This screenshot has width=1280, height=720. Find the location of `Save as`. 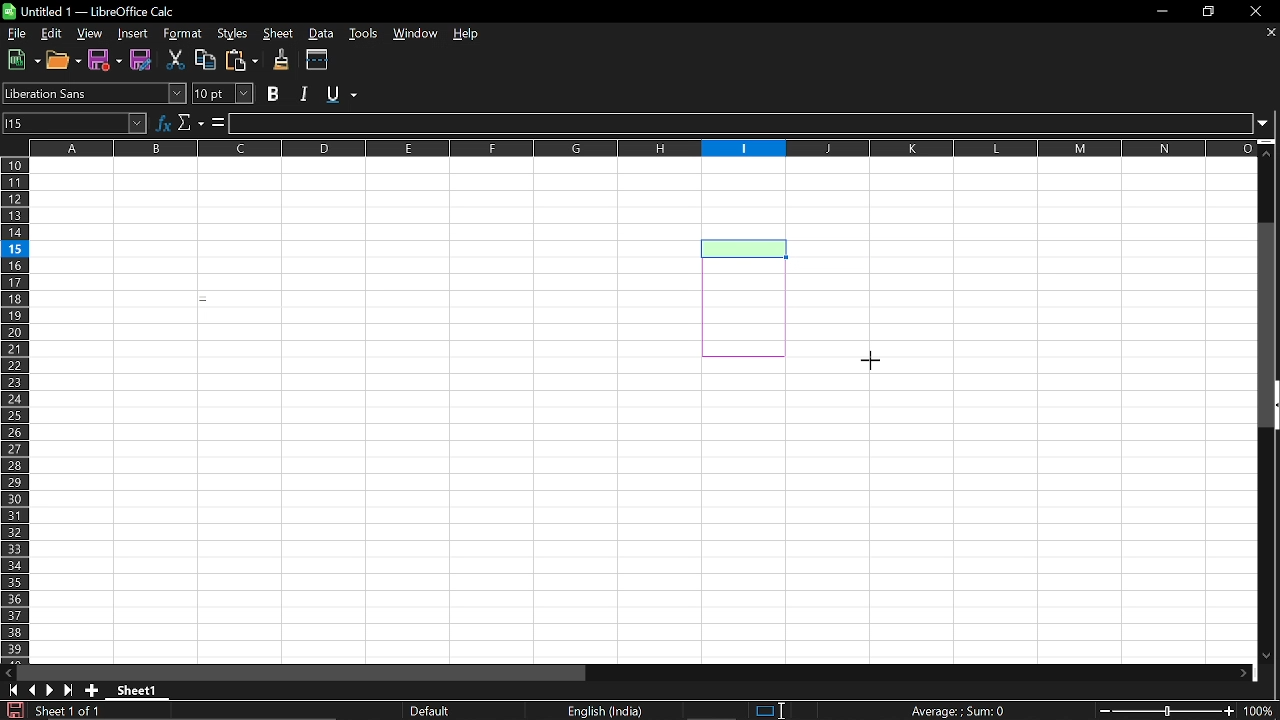

Save as is located at coordinates (105, 60).